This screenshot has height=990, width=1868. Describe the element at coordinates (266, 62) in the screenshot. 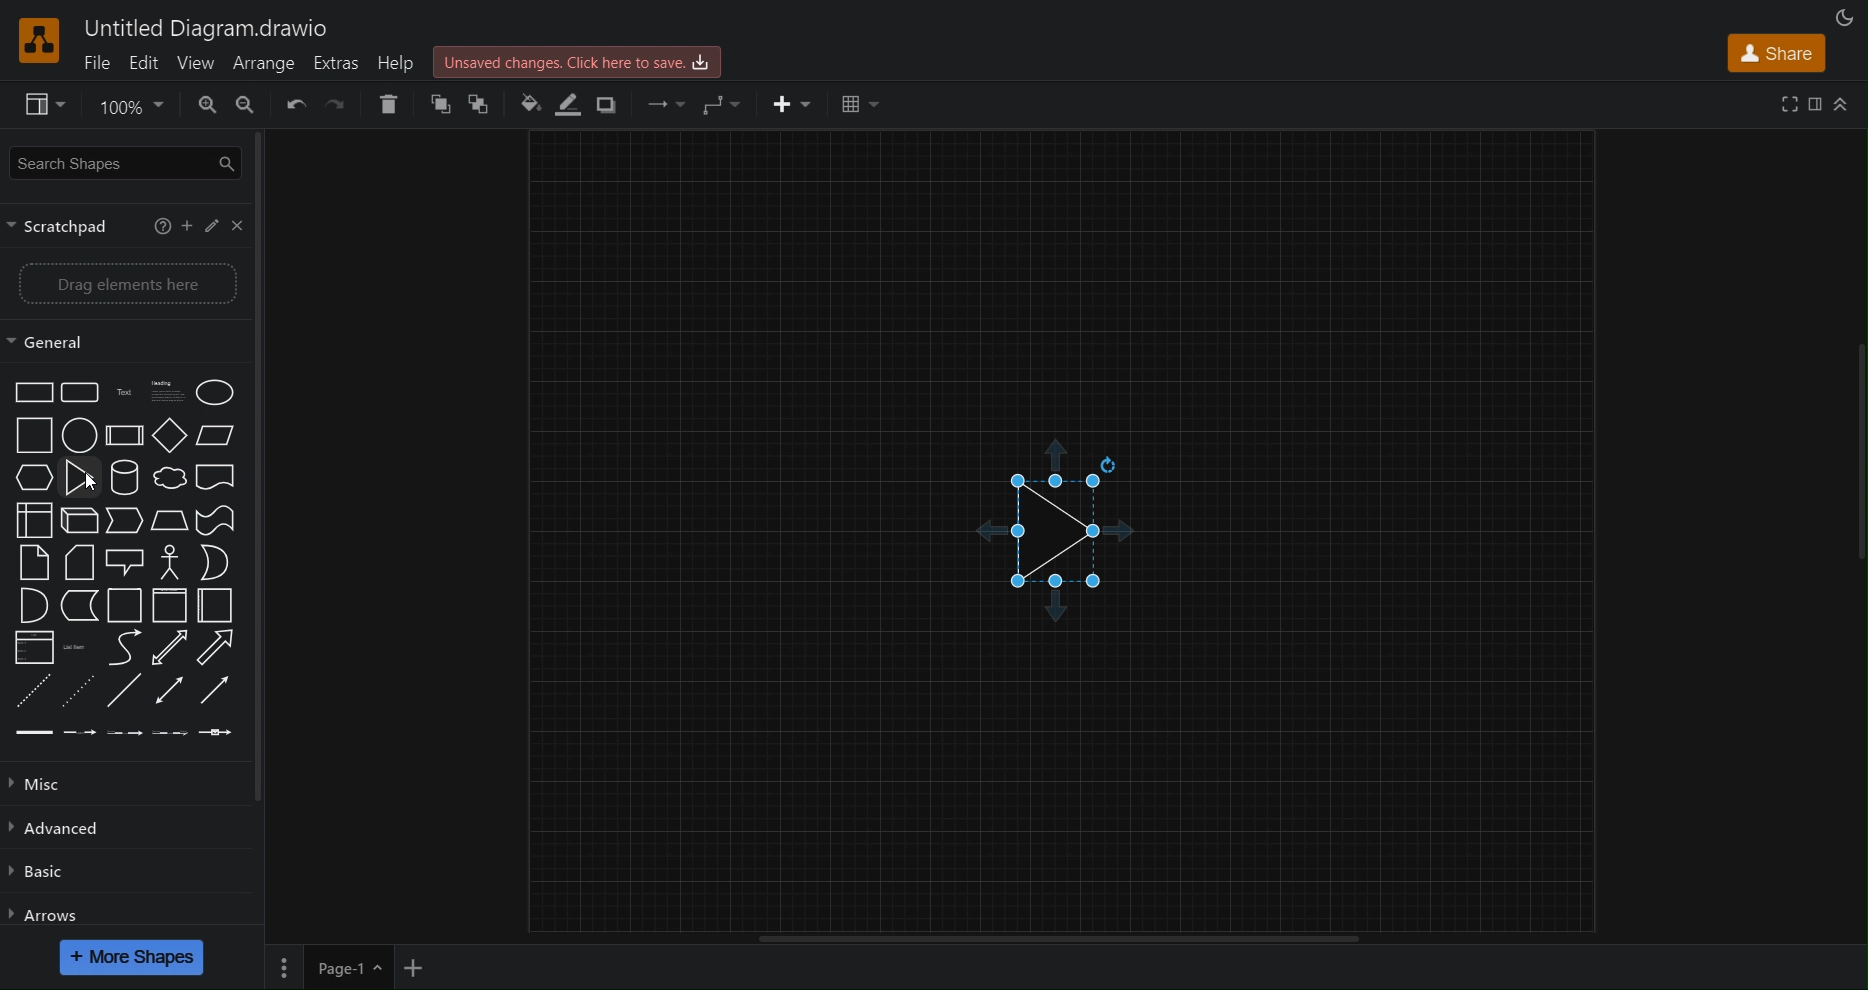

I see `Arrange` at that location.